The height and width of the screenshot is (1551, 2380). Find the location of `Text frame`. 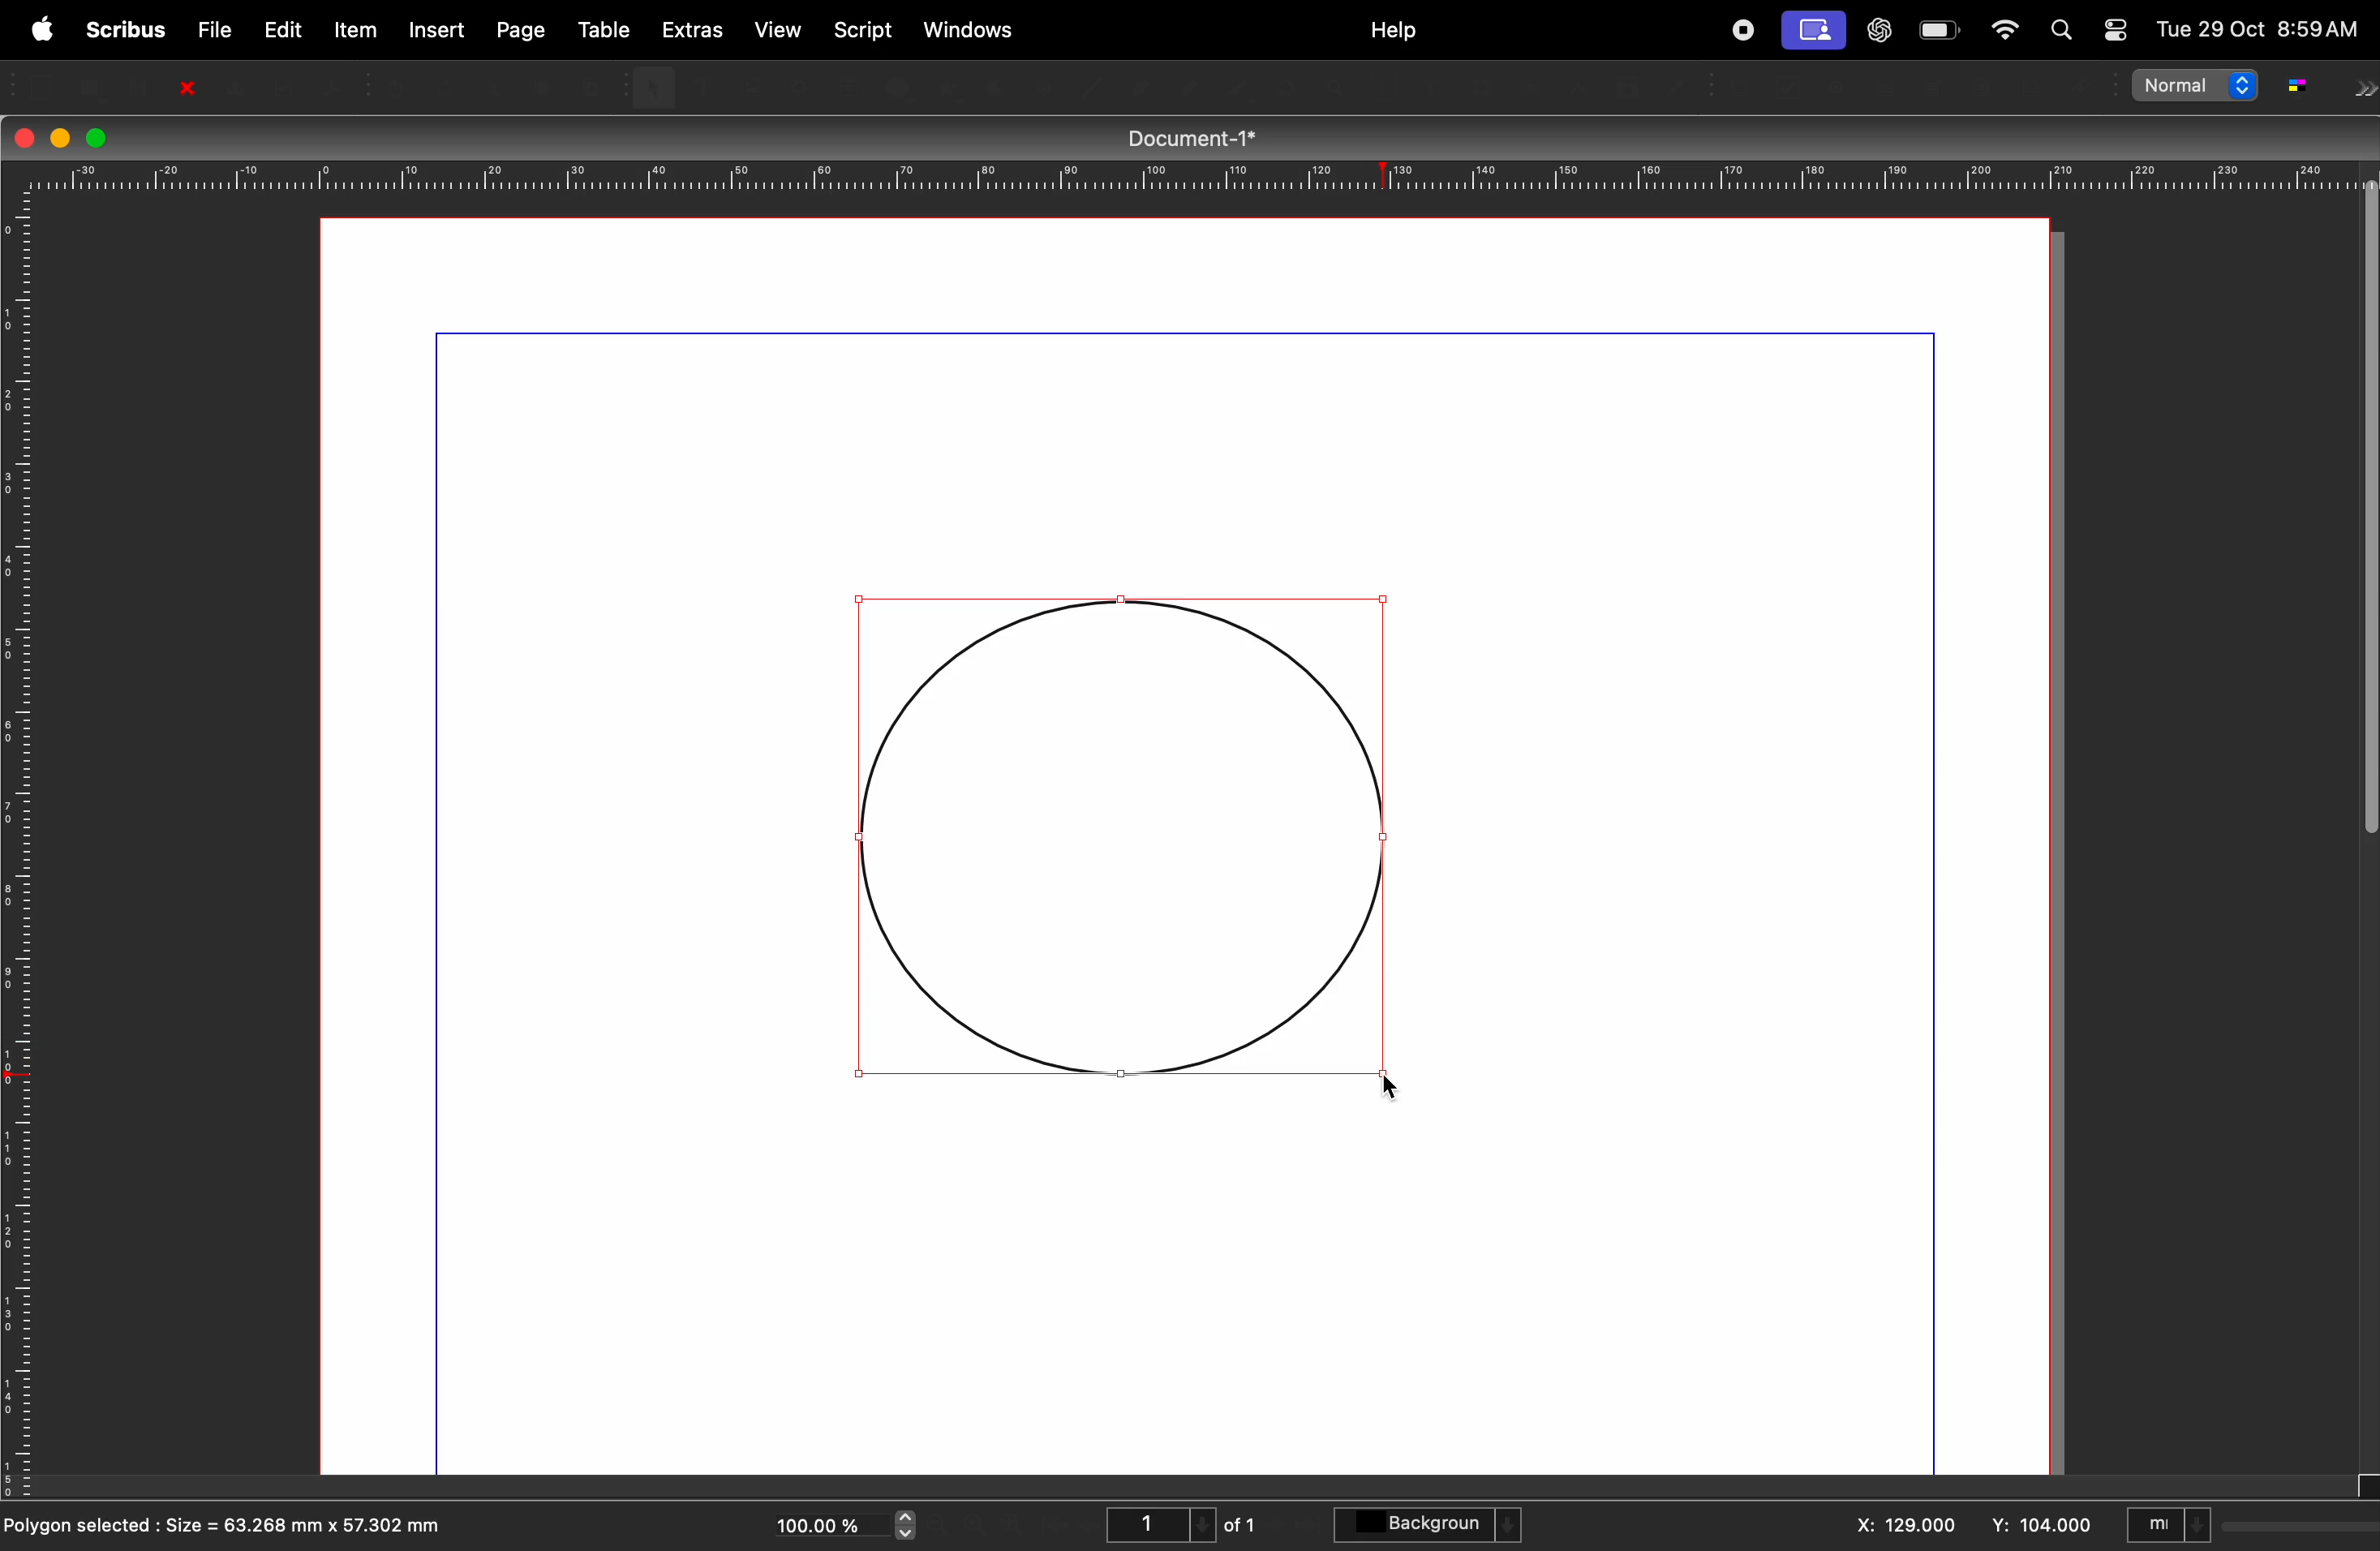

Text frame is located at coordinates (700, 83).